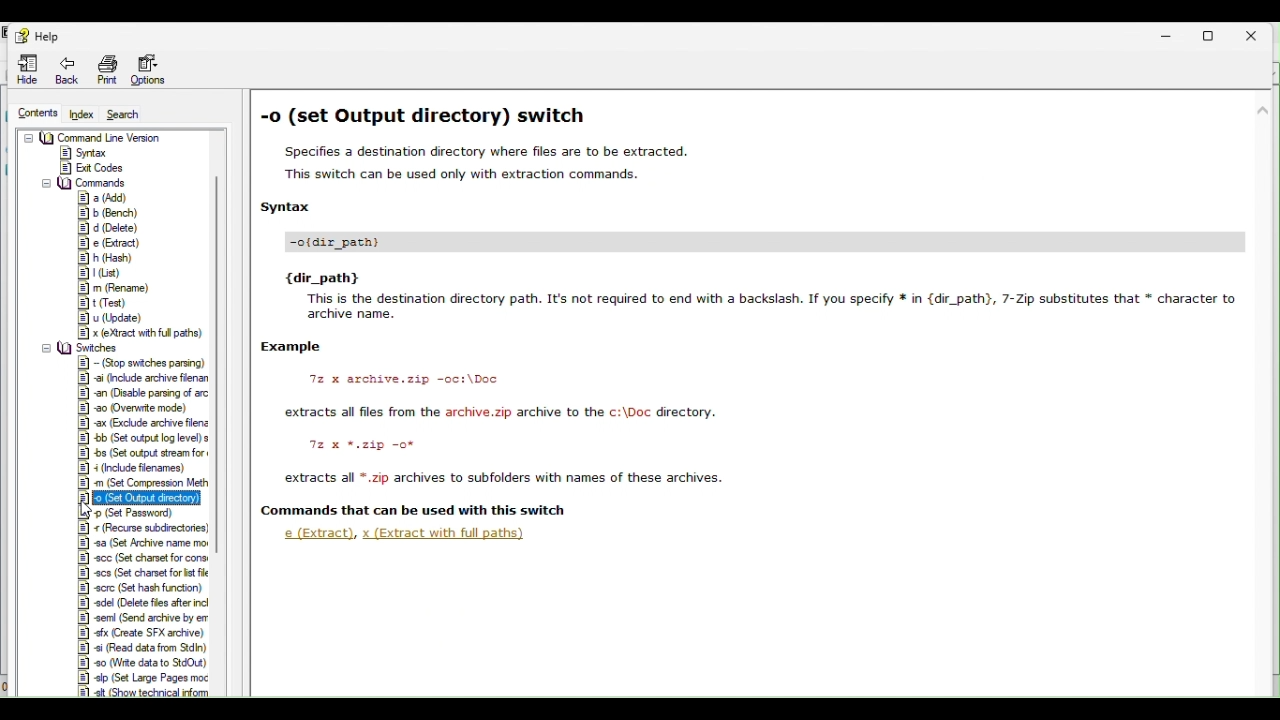 The image size is (1280, 720). Describe the element at coordinates (1217, 32) in the screenshot. I see `Restore` at that location.